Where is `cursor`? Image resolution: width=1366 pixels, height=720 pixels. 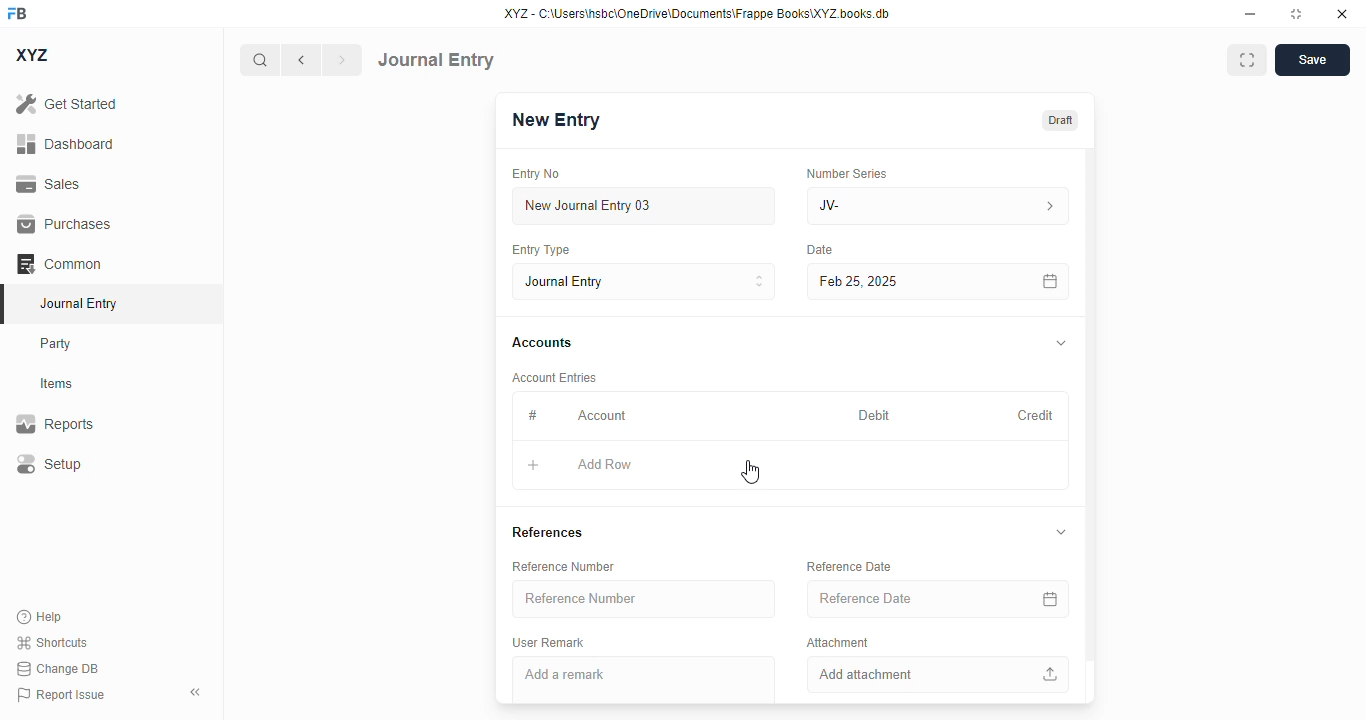 cursor is located at coordinates (750, 472).